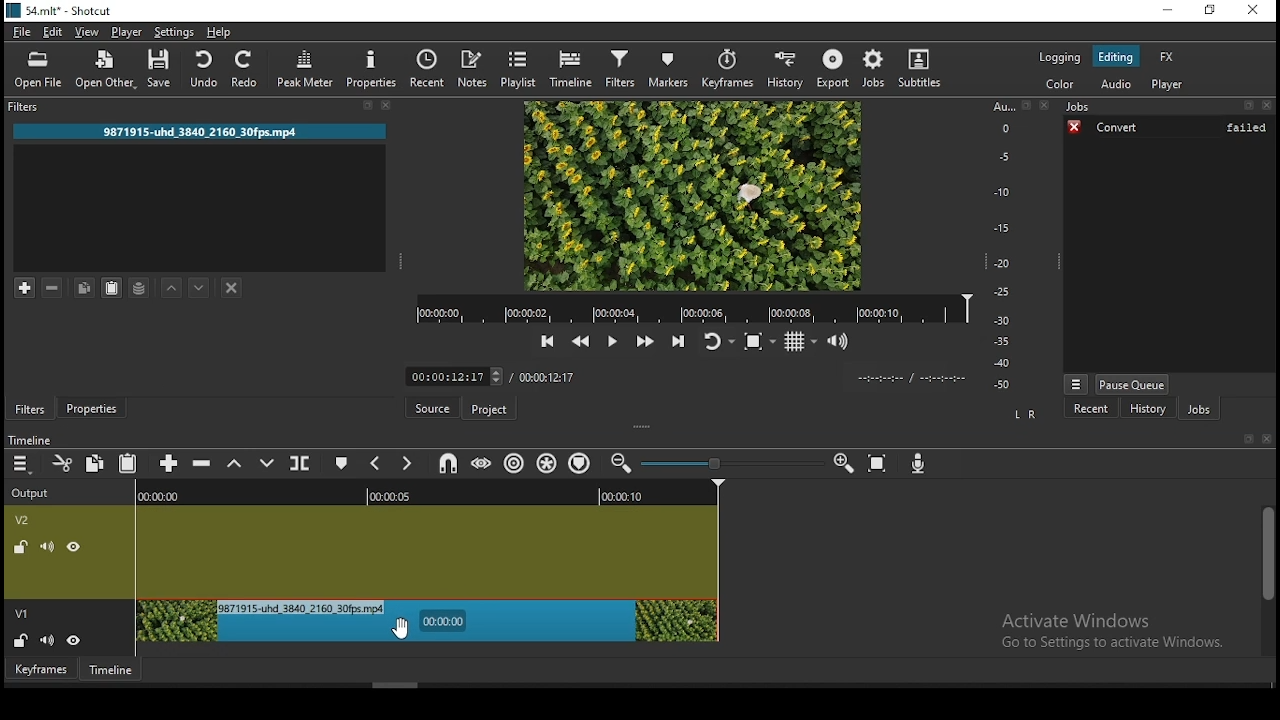  Describe the element at coordinates (643, 343) in the screenshot. I see `play quickly forwards` at that location.